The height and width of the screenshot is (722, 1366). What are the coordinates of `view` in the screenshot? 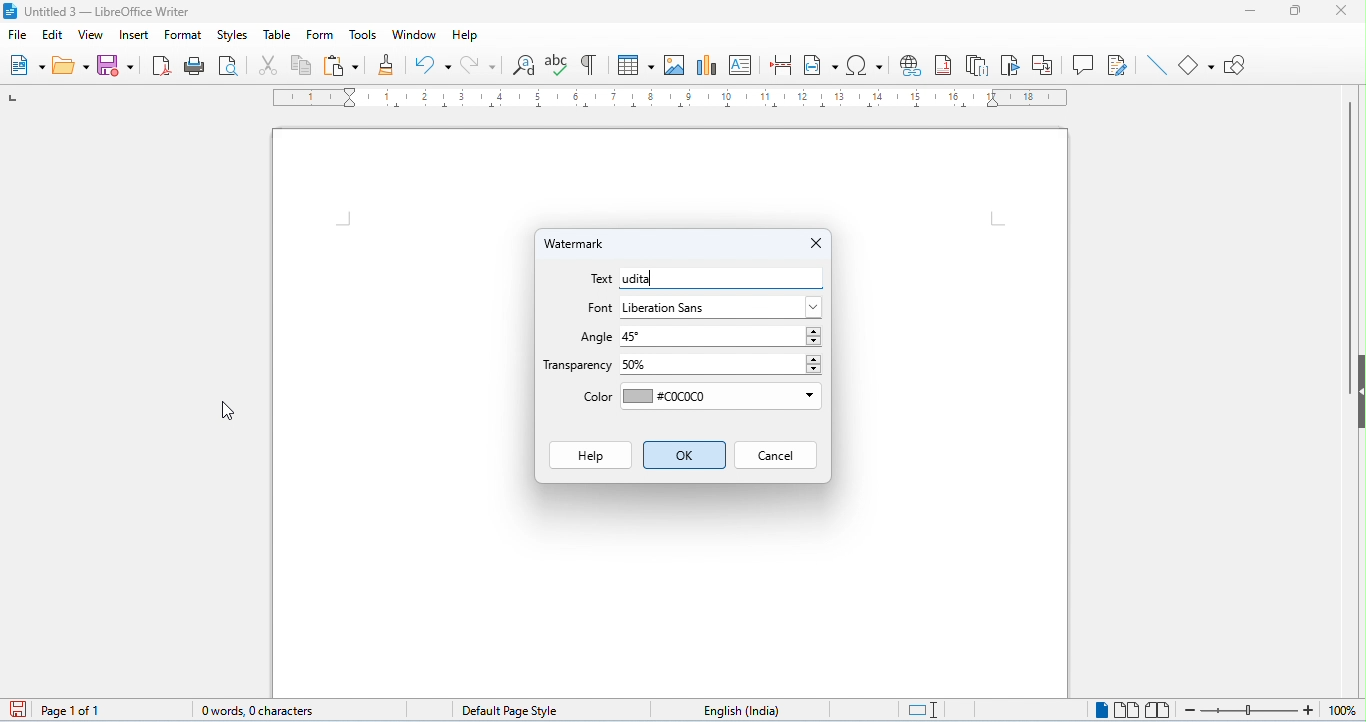 It's located at (91, 36).